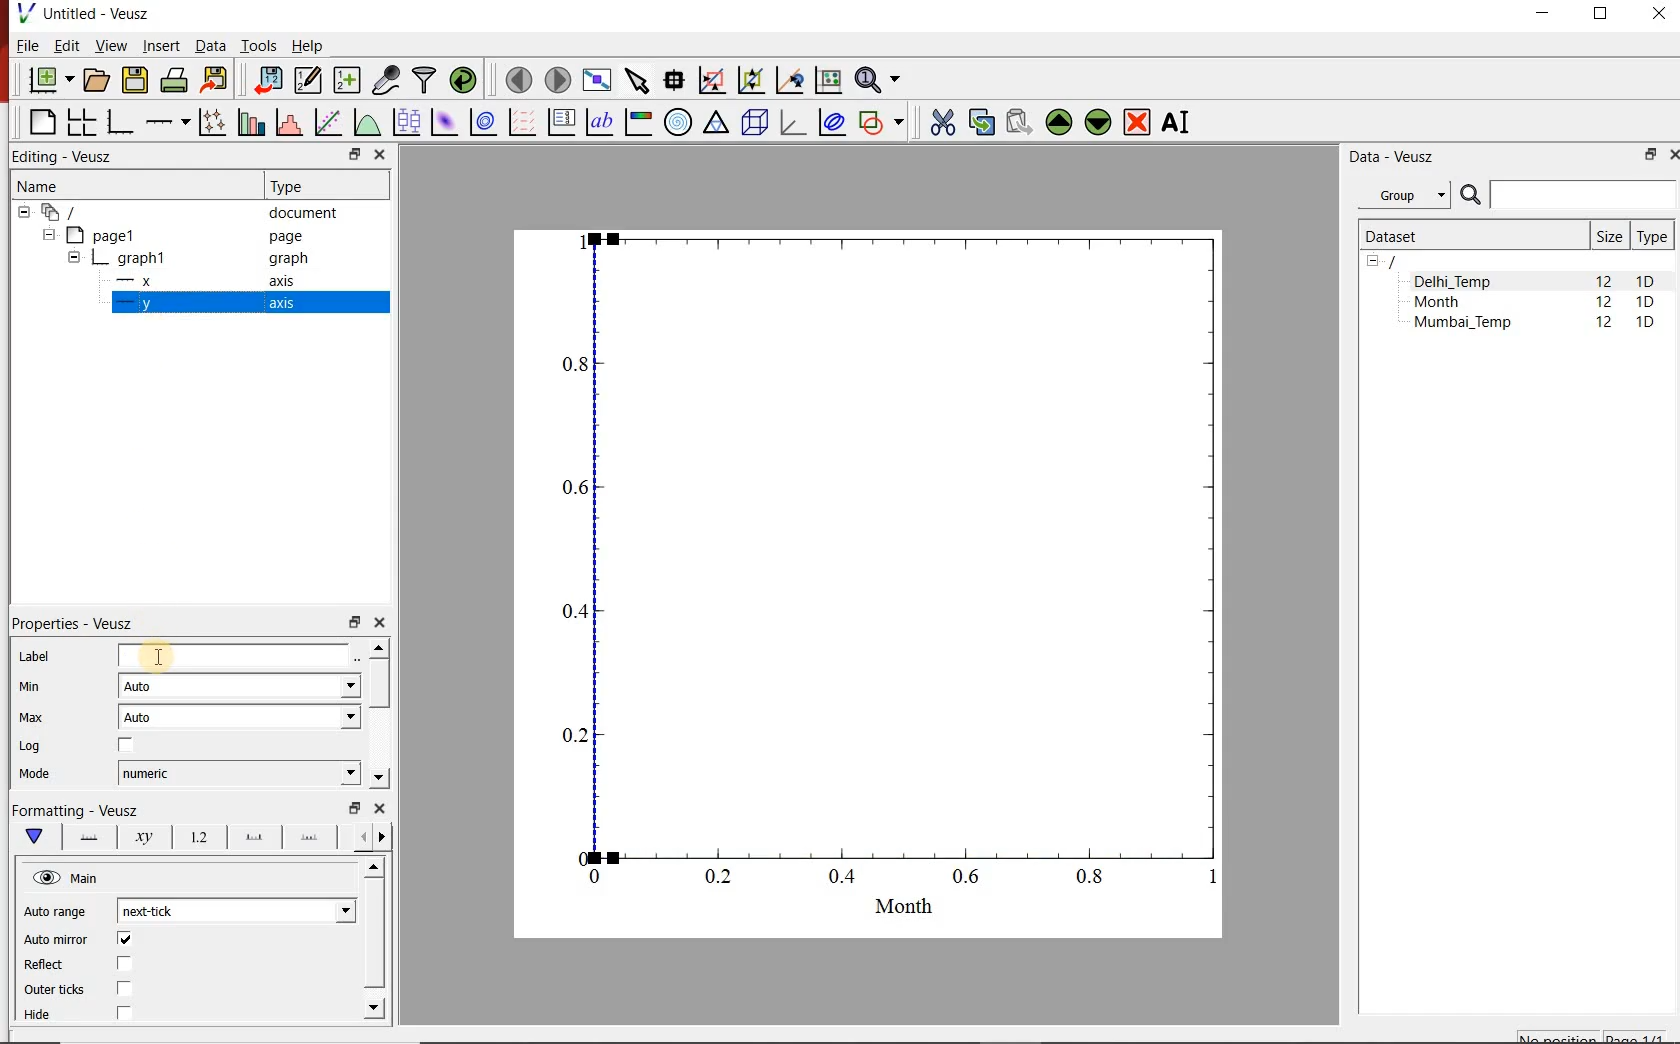 The width and height of the screenshot is (1680, 1044). What do you see at coordinates (124, 939) in the screenshot?
I see `check/uncheck` at bounding box center [124, 939].